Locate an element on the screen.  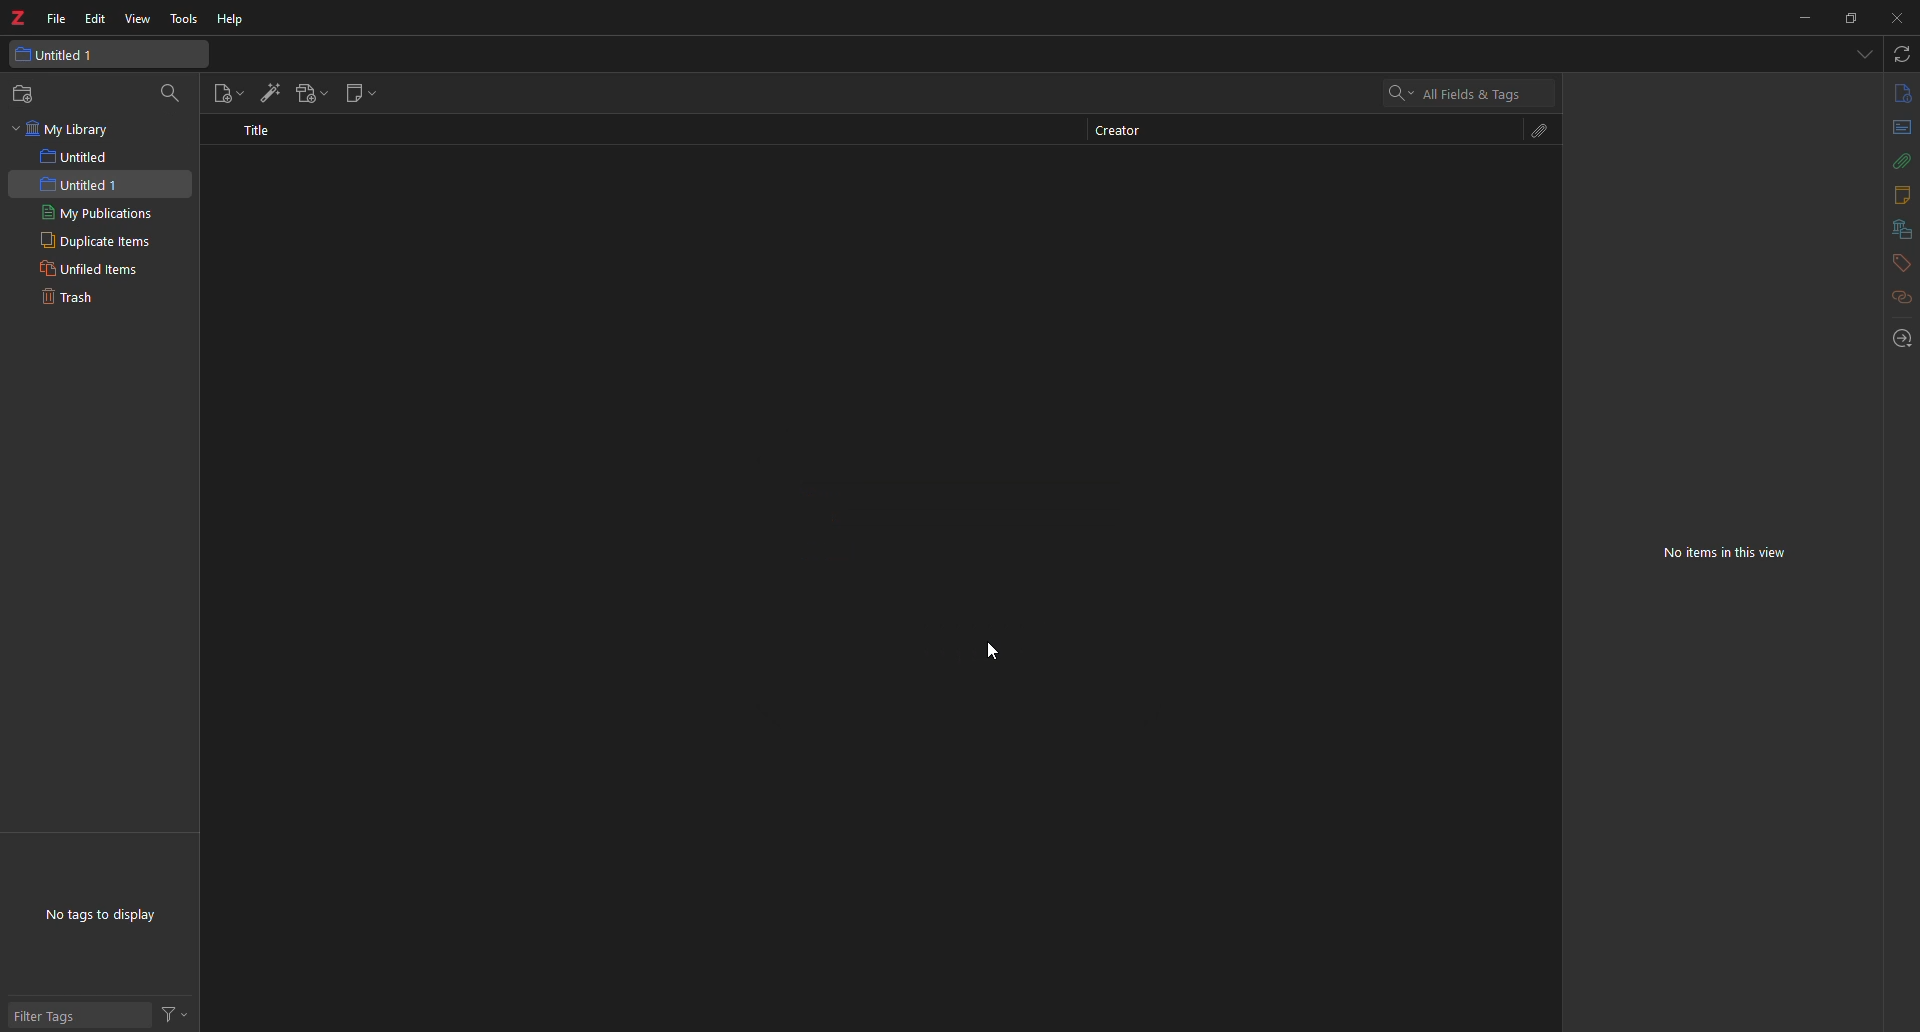
maximize is located at coordinates (1851, 18).